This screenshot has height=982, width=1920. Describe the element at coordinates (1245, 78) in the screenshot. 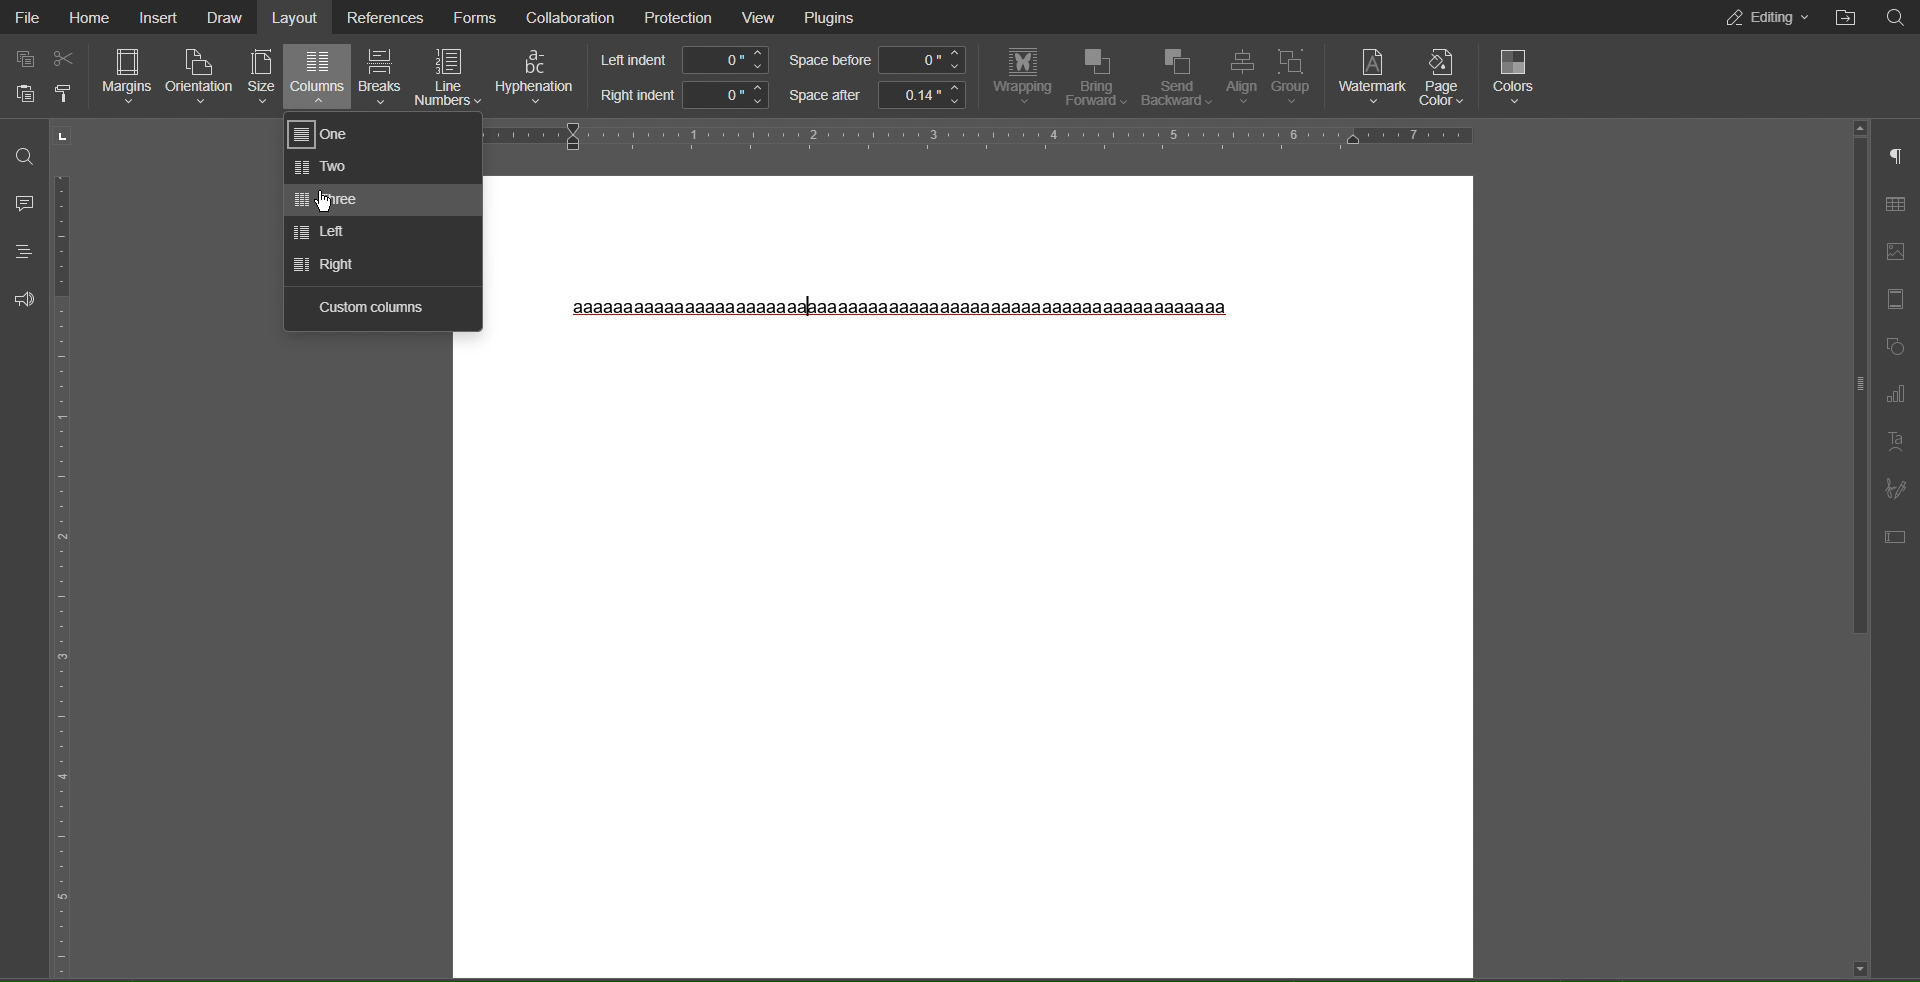

I see `Align` at that location.